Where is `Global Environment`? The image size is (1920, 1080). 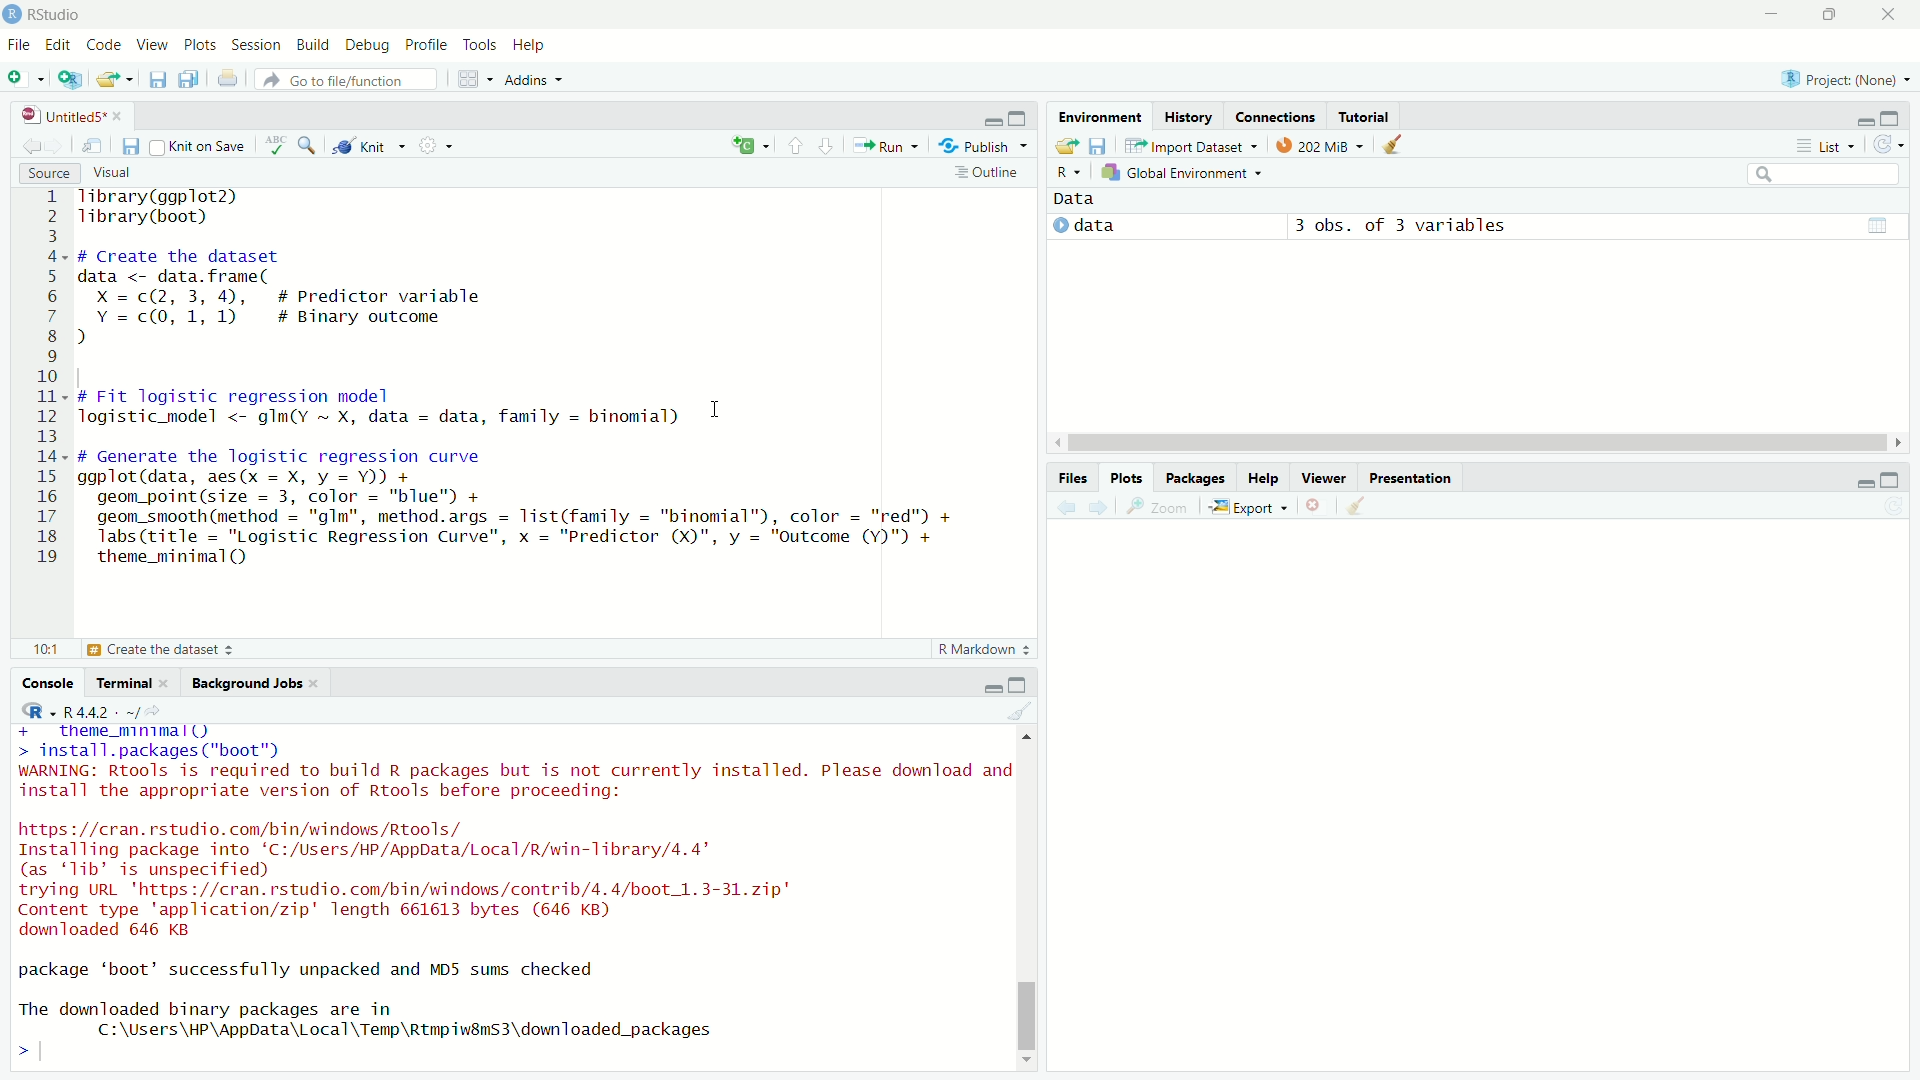 Global Environment is located at coordinates (1181, 172).